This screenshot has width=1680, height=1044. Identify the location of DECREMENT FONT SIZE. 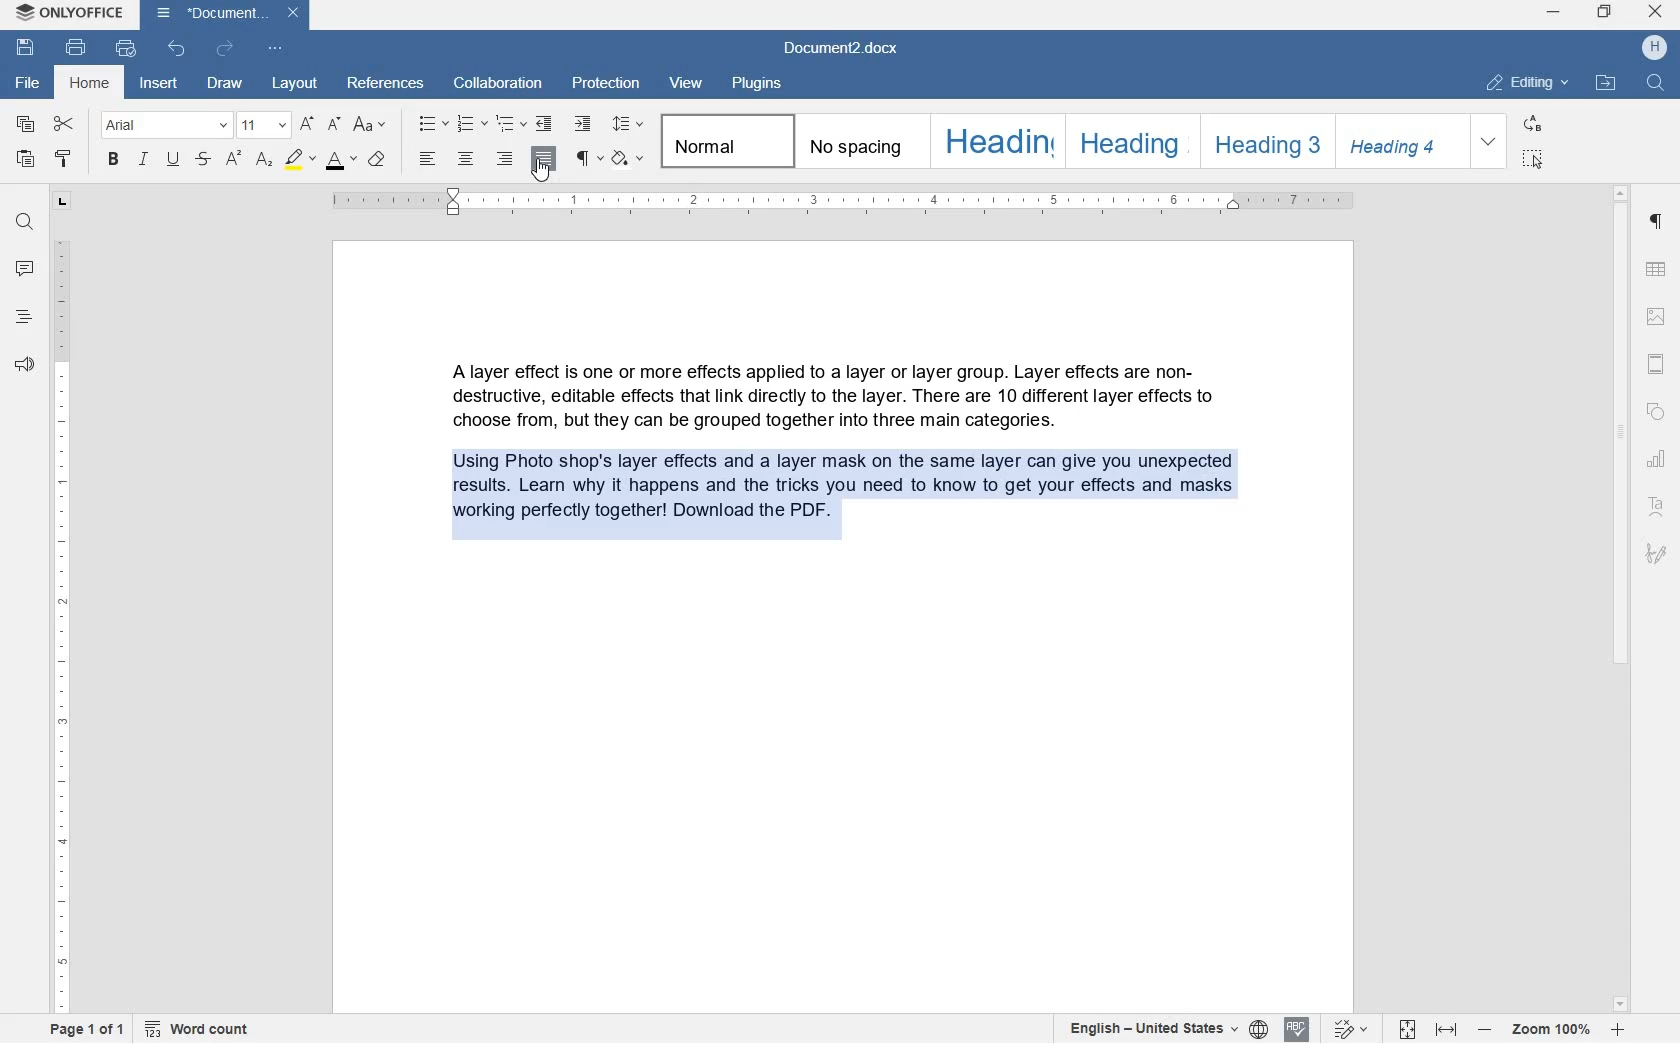
(335, 123).